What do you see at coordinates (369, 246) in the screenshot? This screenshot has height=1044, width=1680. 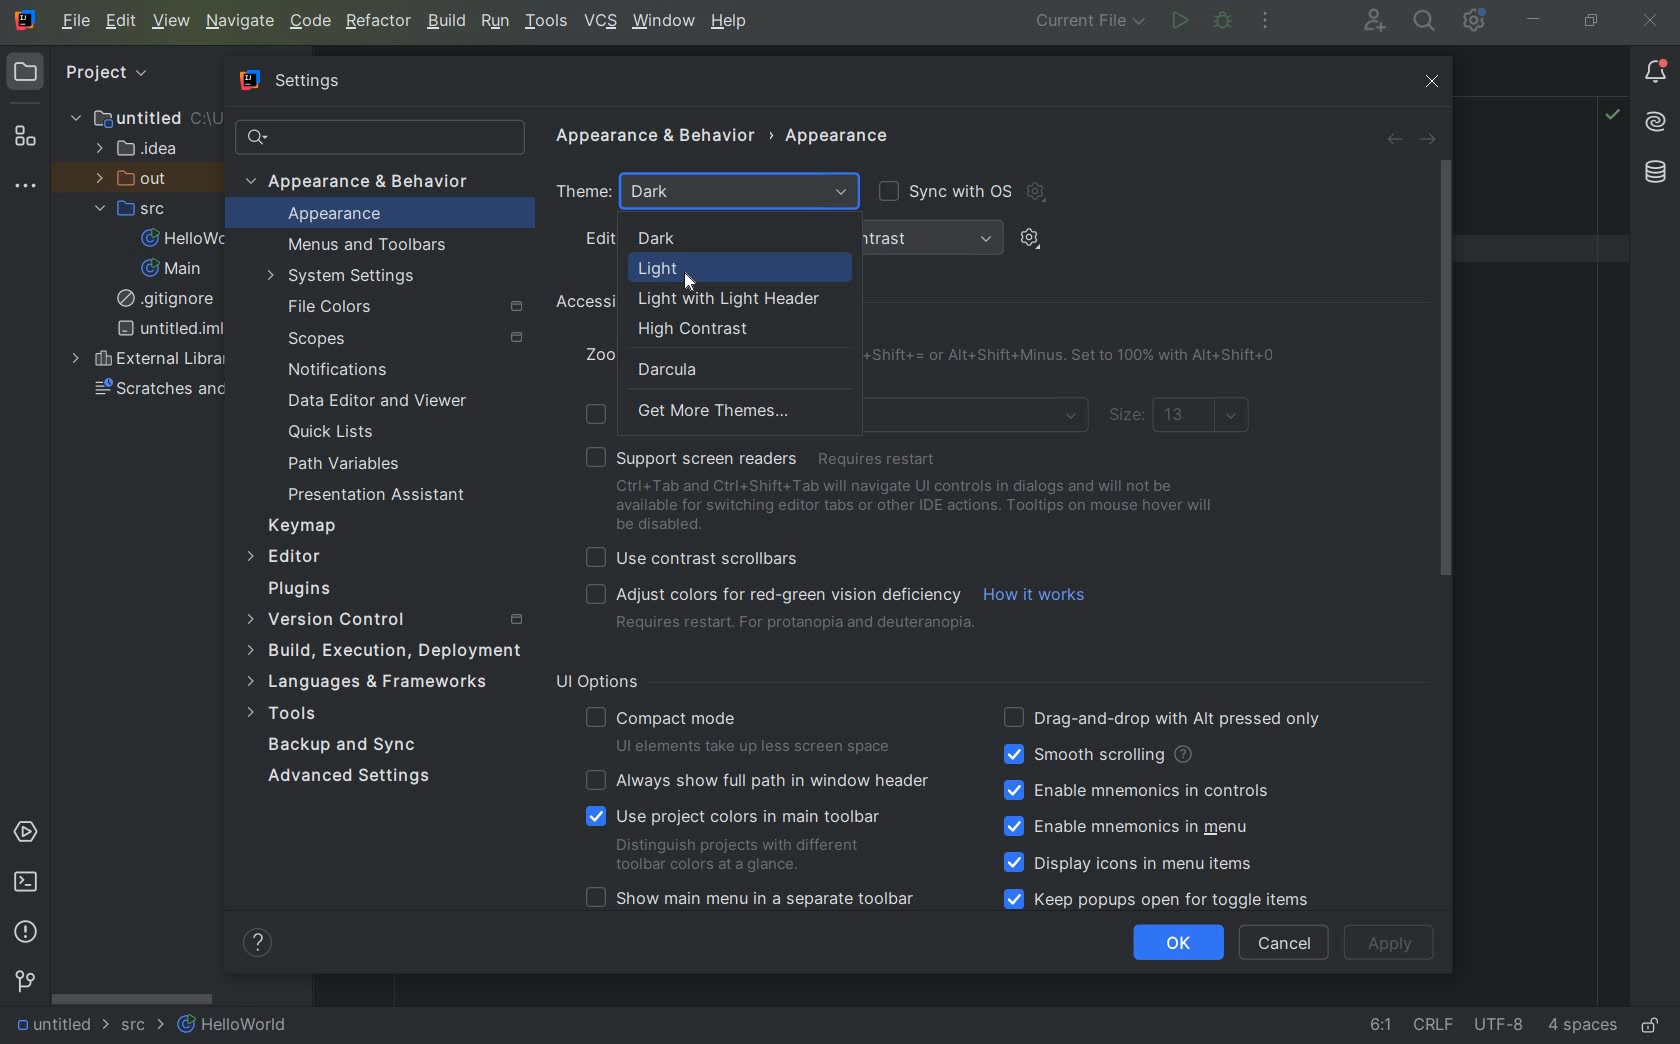 I see `MENUS & TOOLBARS` at bounding box center [369, 246].